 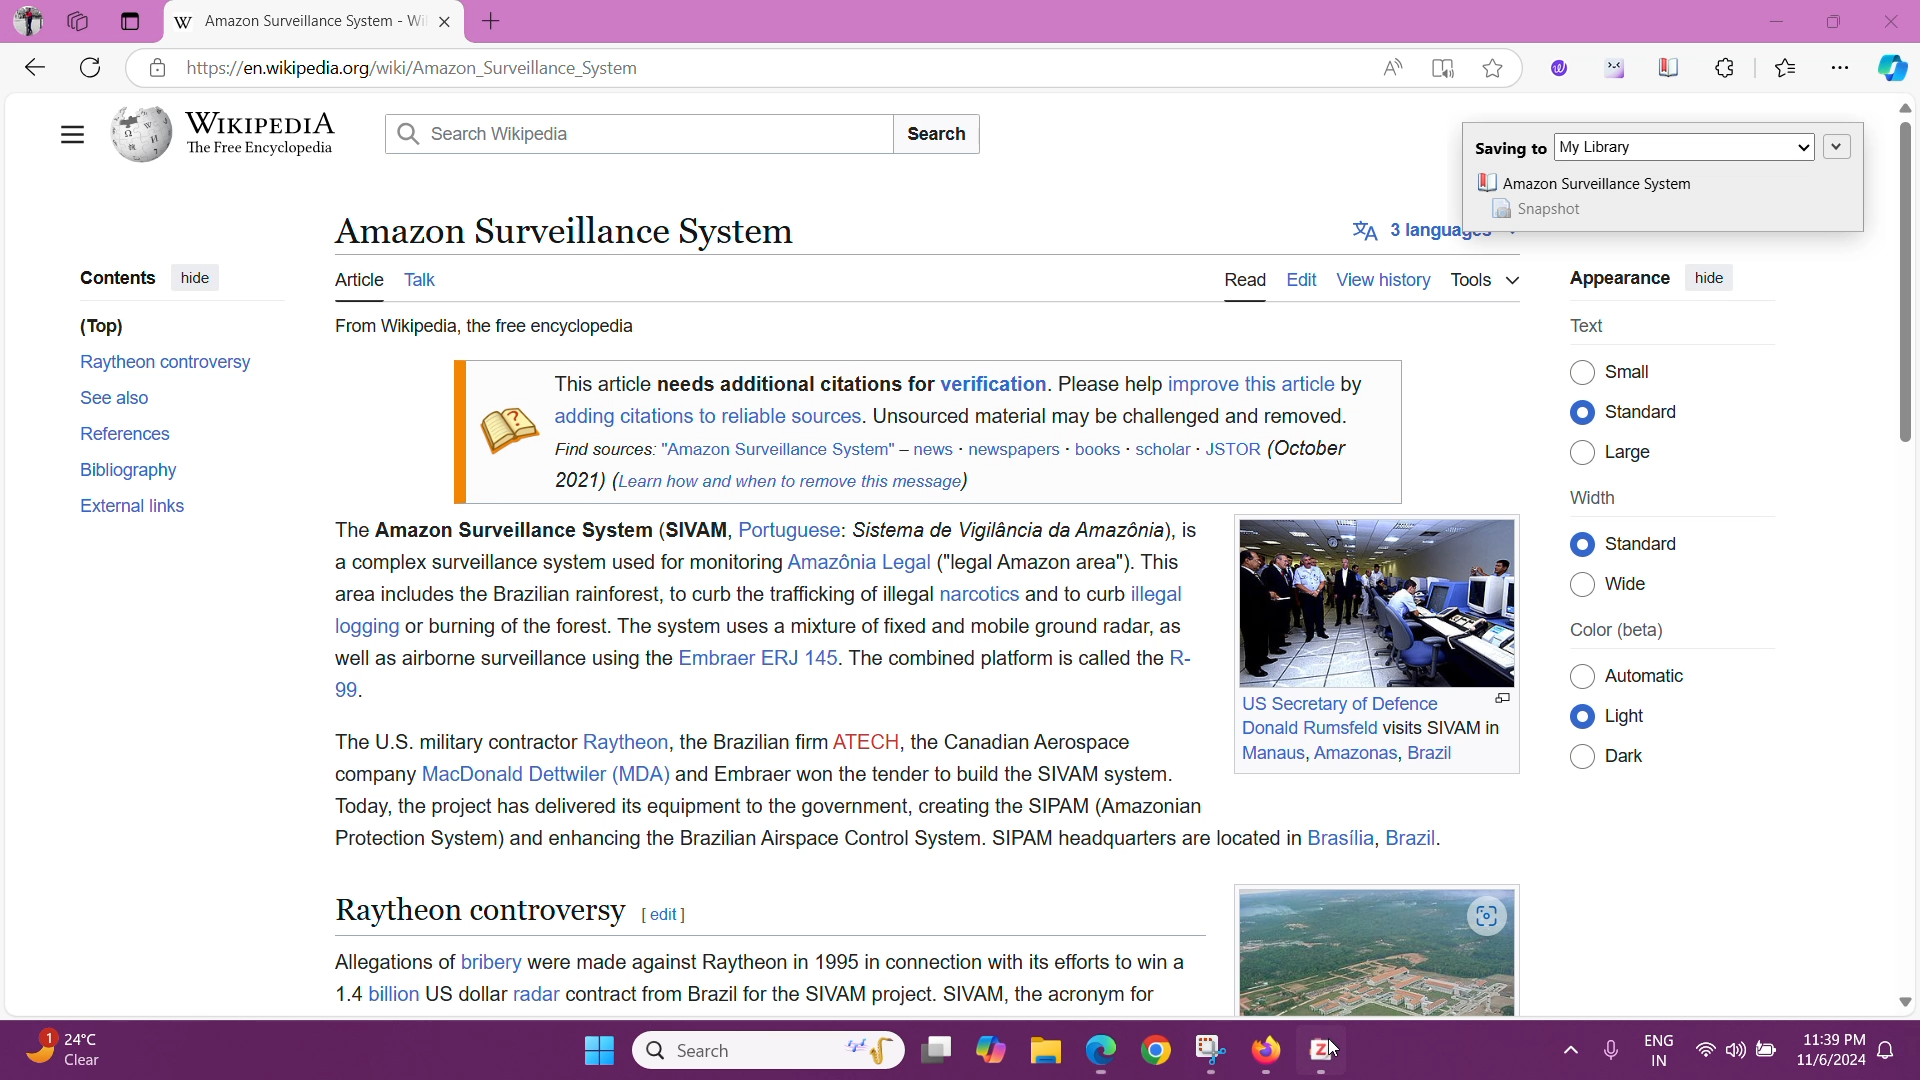 What do you see at coordinates (132, 468) in the screenshot?
I see `Bibliography` at bounding box center [132, 468].